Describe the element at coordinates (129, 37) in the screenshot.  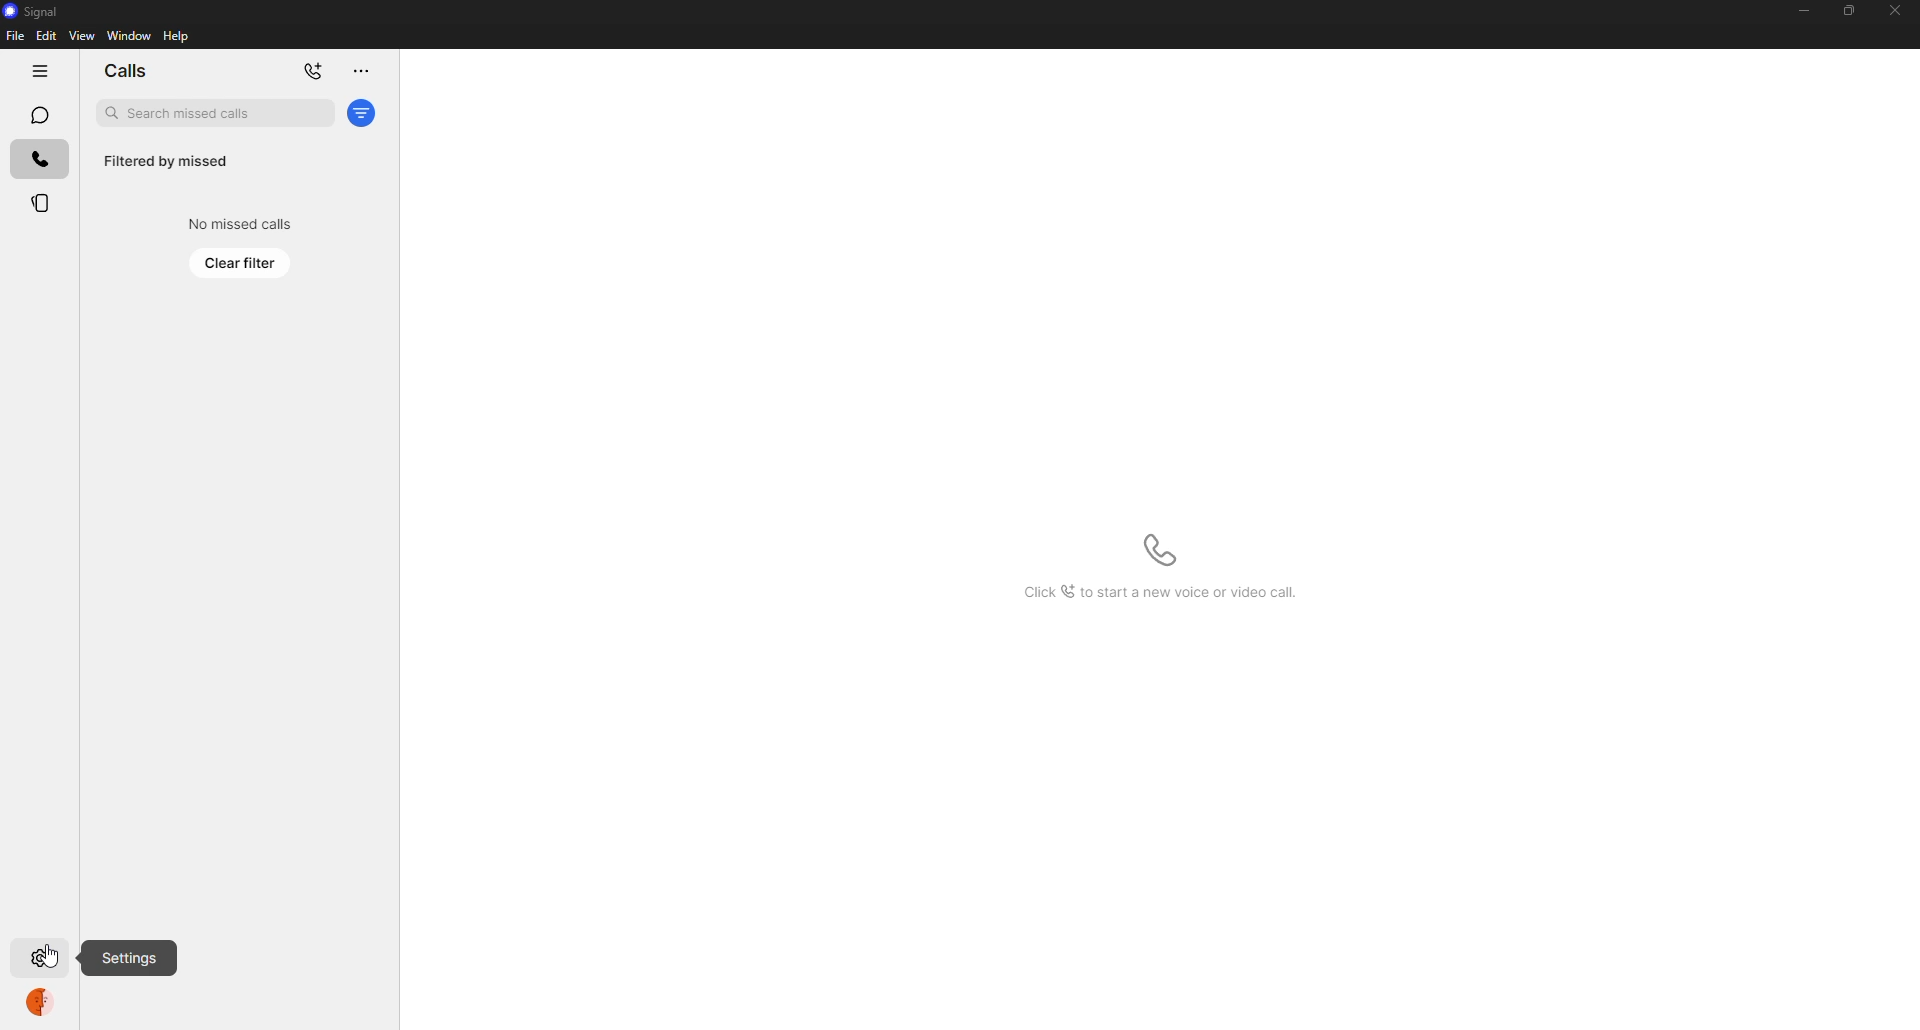
I see `window` at that location.